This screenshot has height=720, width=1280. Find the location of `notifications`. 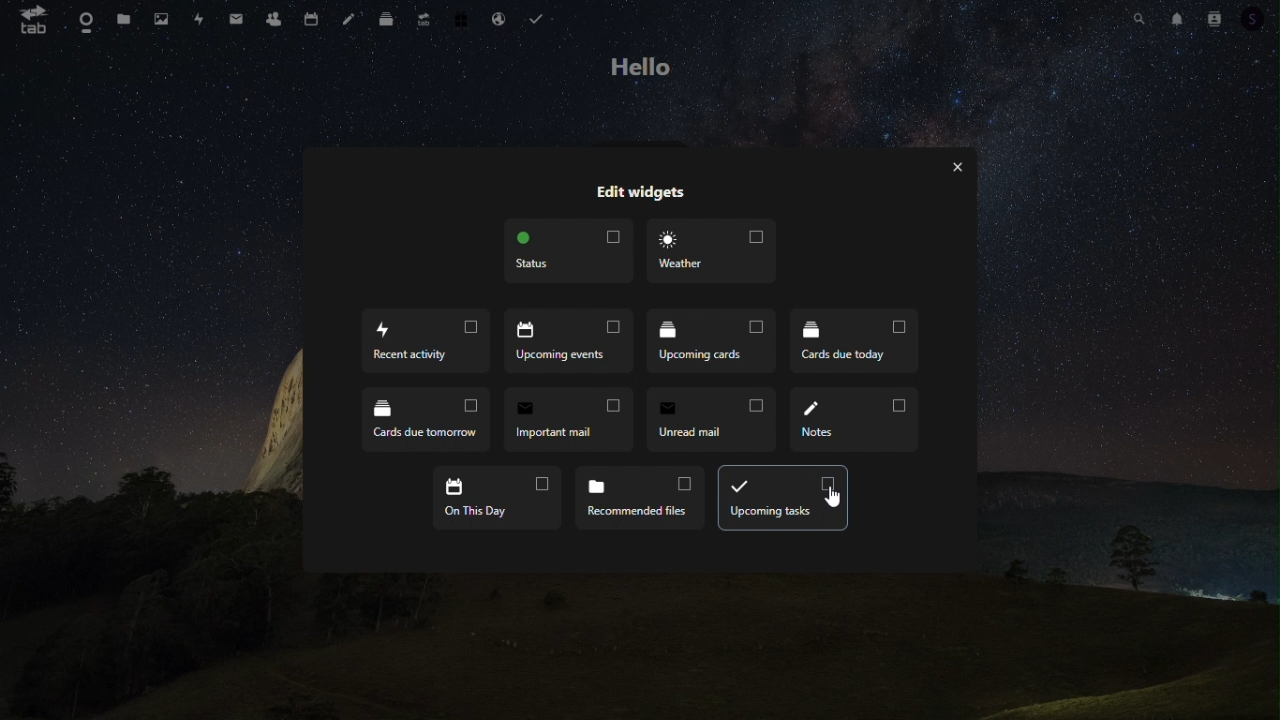

notifications is located at coordinates (1177, 18).